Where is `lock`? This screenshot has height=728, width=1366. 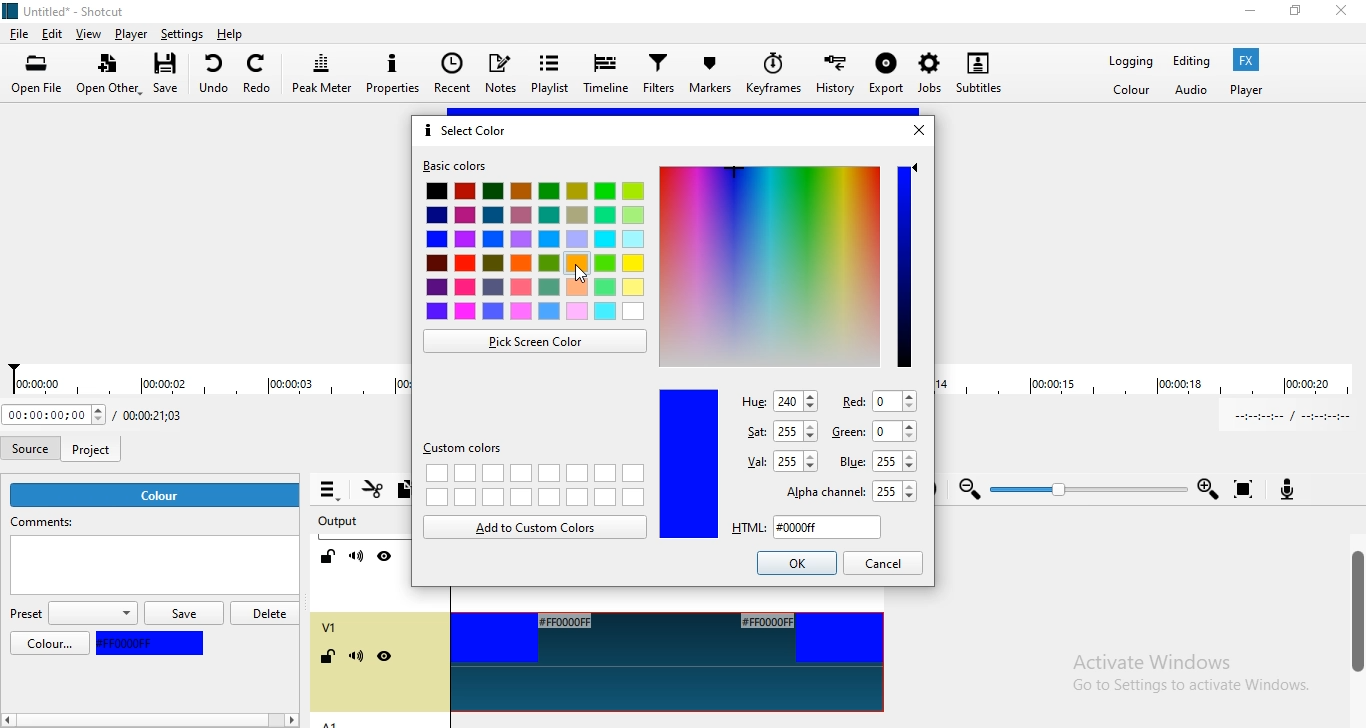 lock is located at coordinates (331, 658).